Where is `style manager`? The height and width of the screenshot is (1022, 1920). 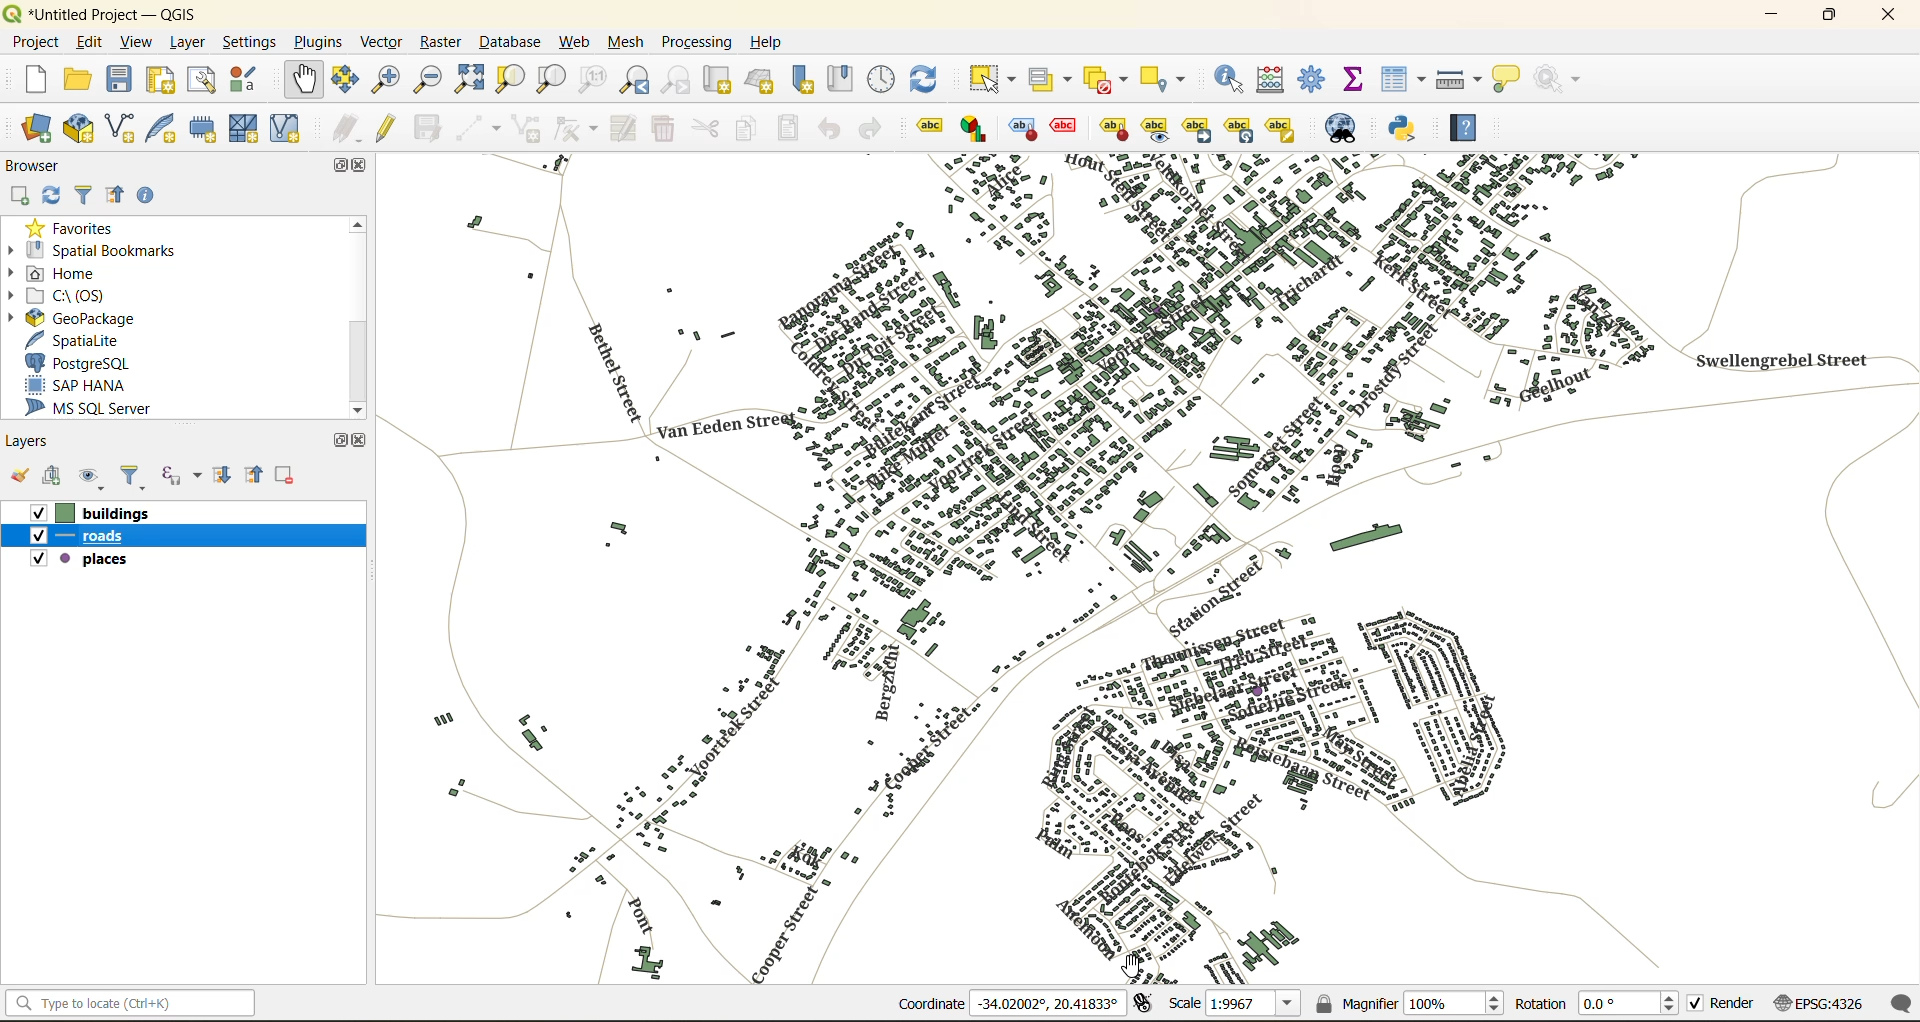
style manager is located at coordinates (252, 82).